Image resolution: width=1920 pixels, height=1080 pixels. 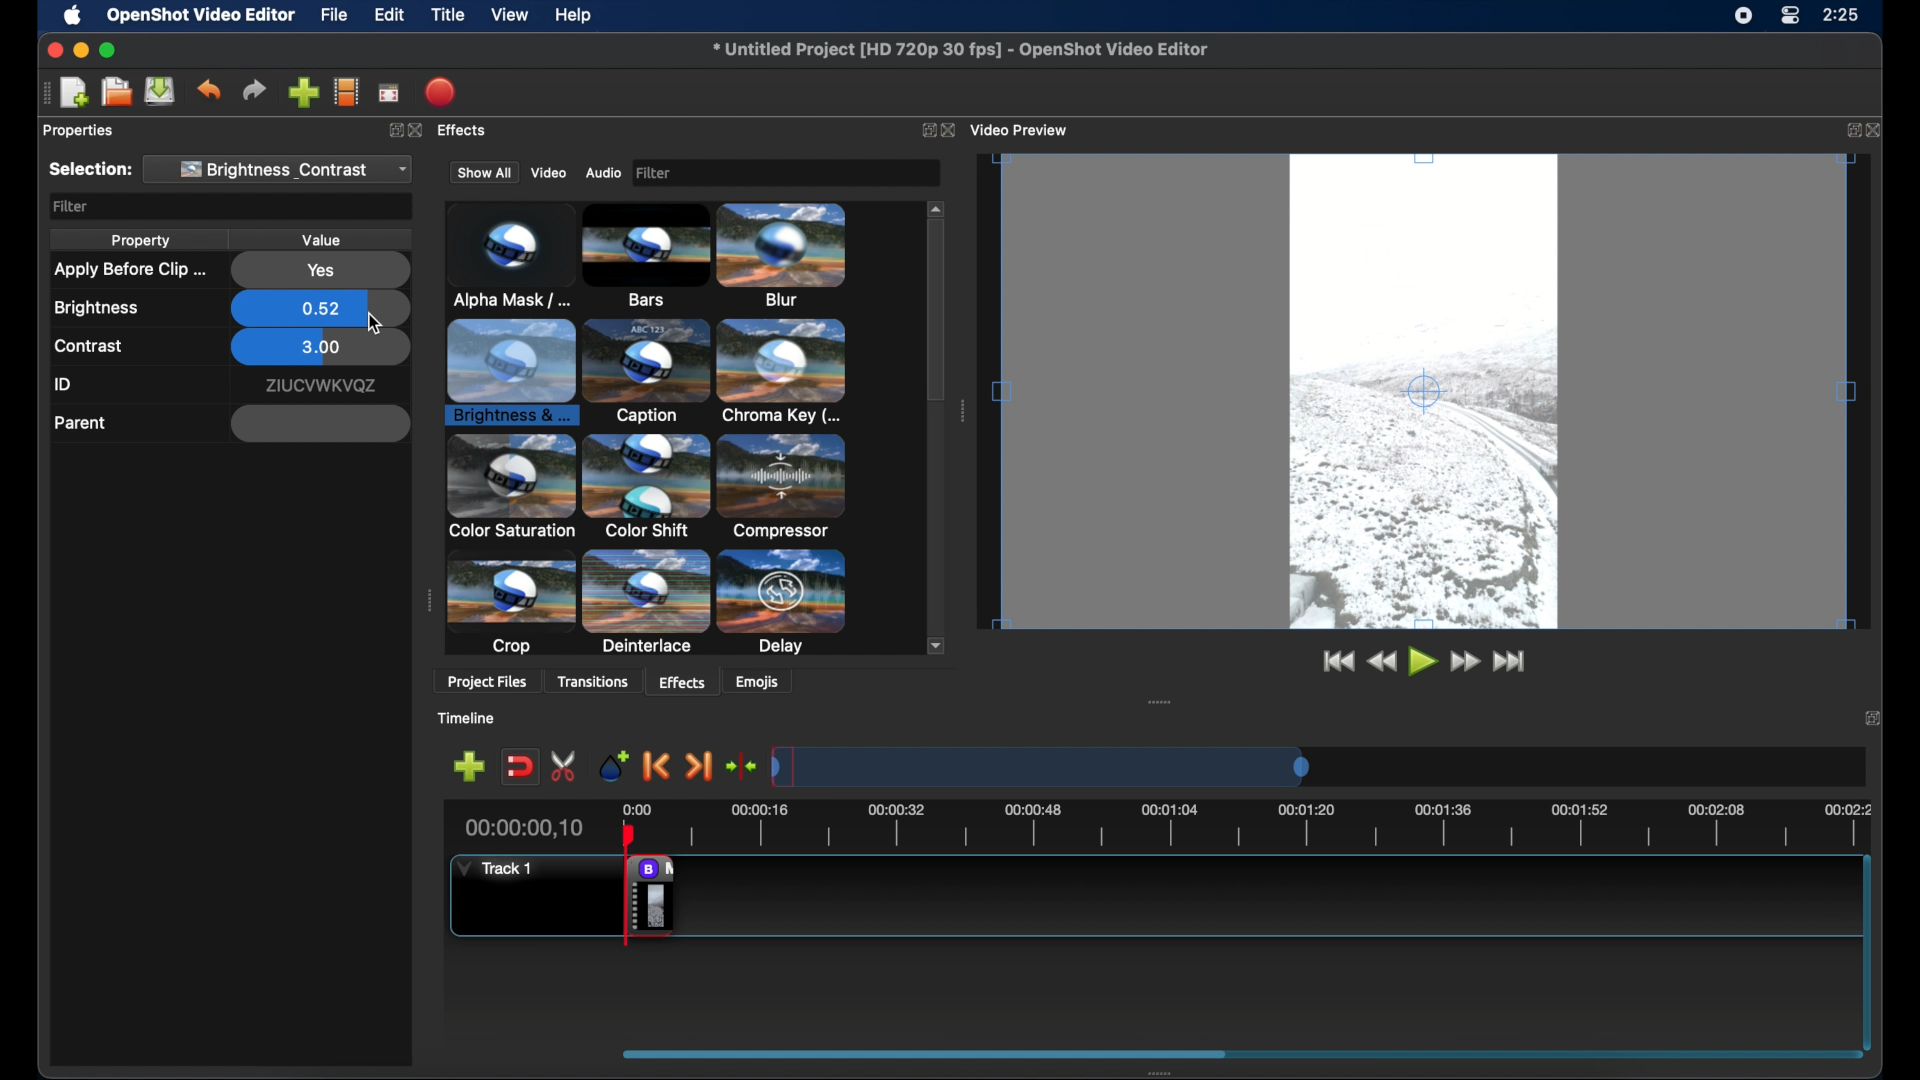 What do you see at coordinates (71, 207) in the screenshot?
I see `filter` at bounding box center [71, 207].